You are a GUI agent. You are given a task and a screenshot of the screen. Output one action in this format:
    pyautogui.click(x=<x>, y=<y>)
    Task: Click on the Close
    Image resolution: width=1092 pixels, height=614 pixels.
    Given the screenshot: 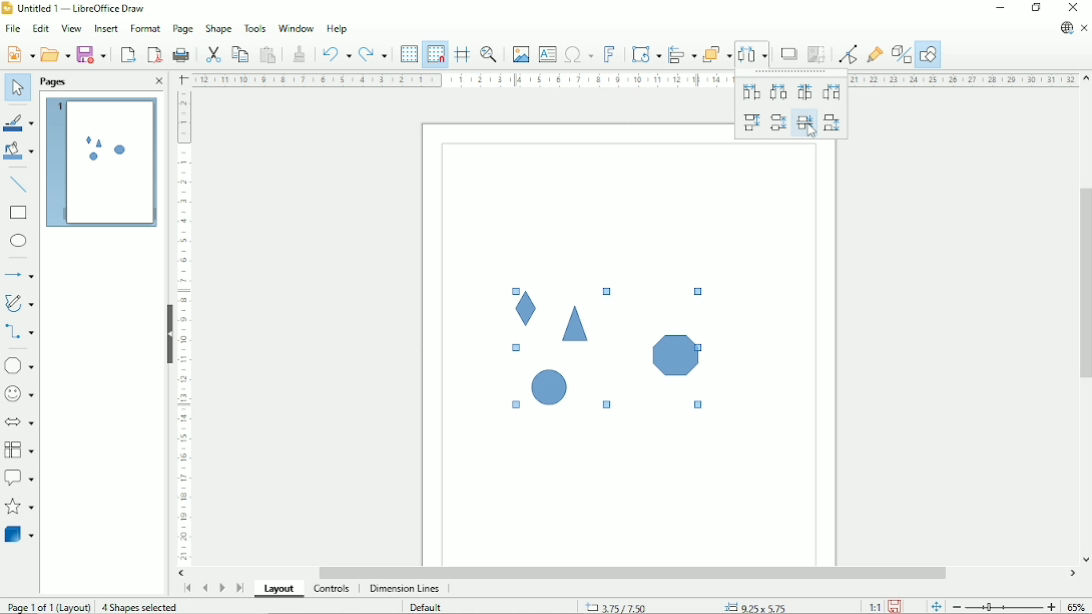 What is the action you would take?
    pyautogui.click(x=156, y=81)
    